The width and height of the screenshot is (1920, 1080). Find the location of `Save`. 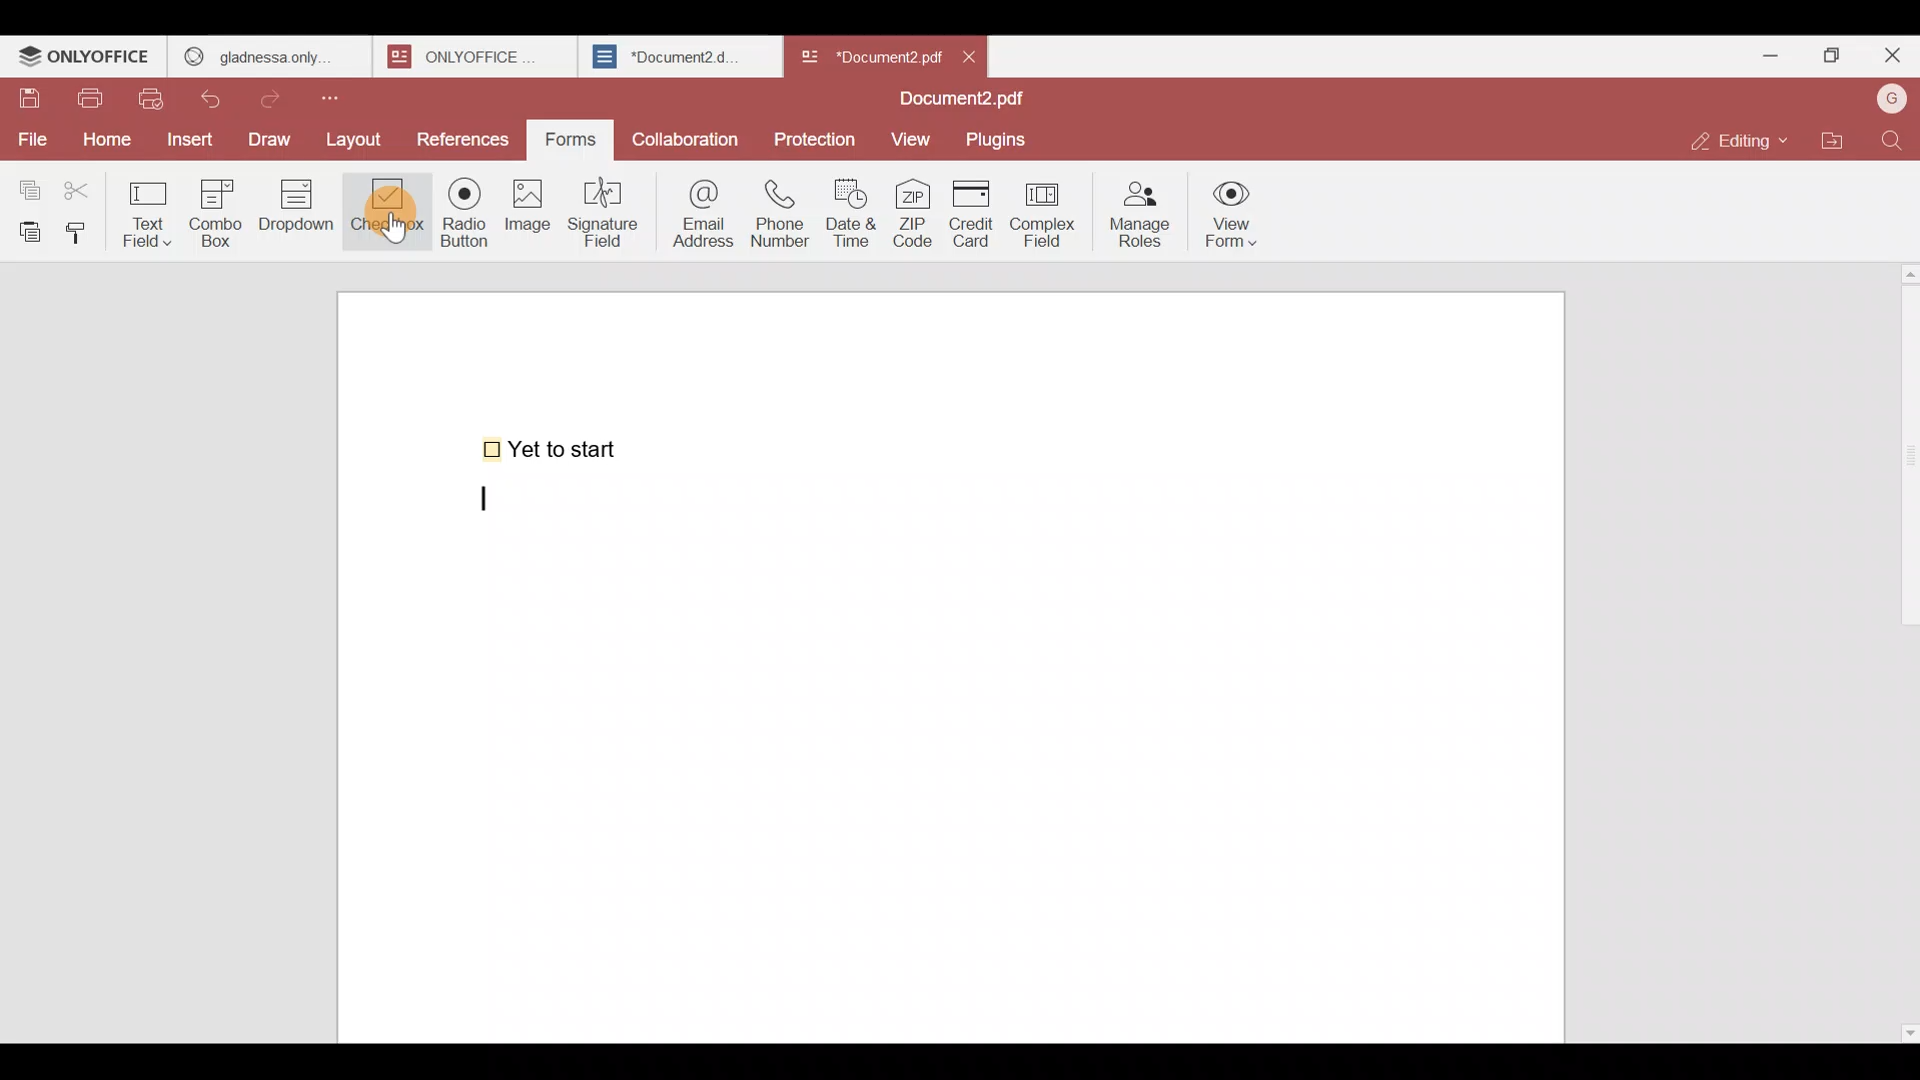

Save is located at coordinates (29, 99).